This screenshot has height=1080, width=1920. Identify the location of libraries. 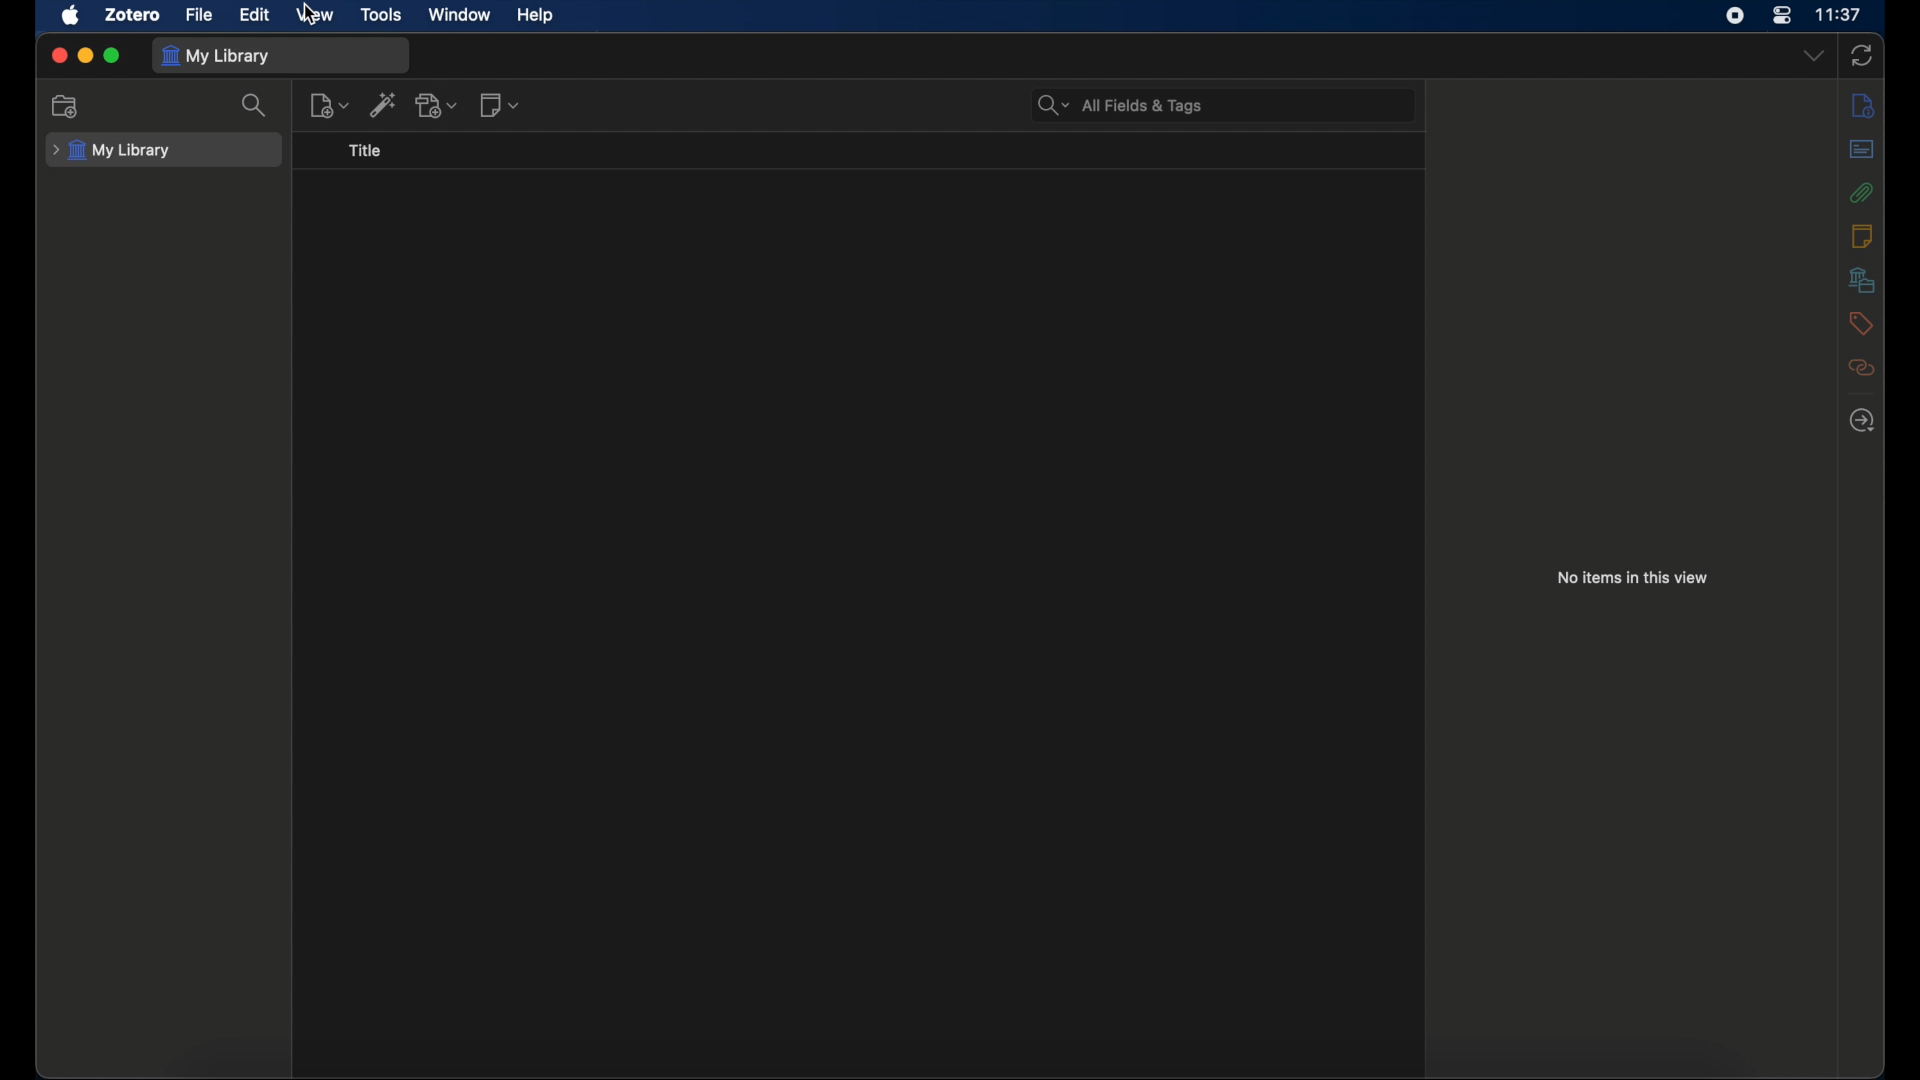
(1862, 279).